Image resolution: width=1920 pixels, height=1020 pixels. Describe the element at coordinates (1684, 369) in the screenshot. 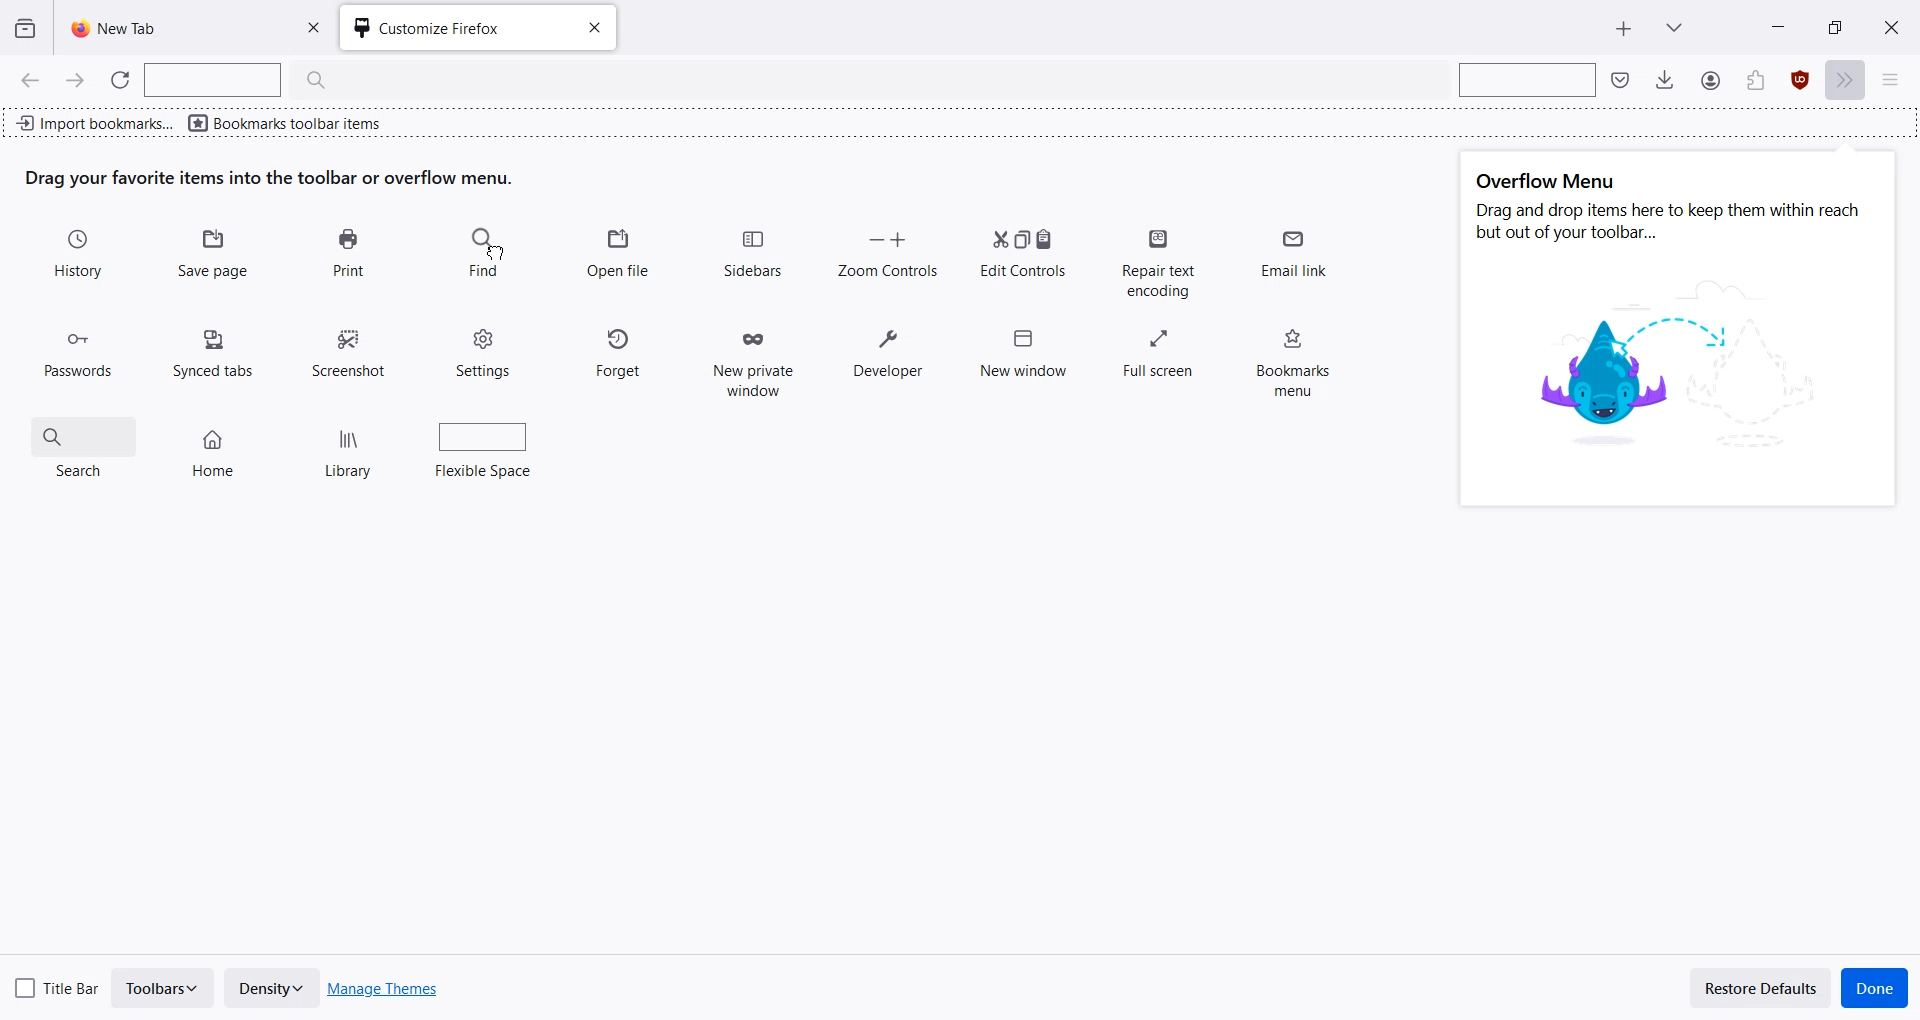

I see `image` at that location.